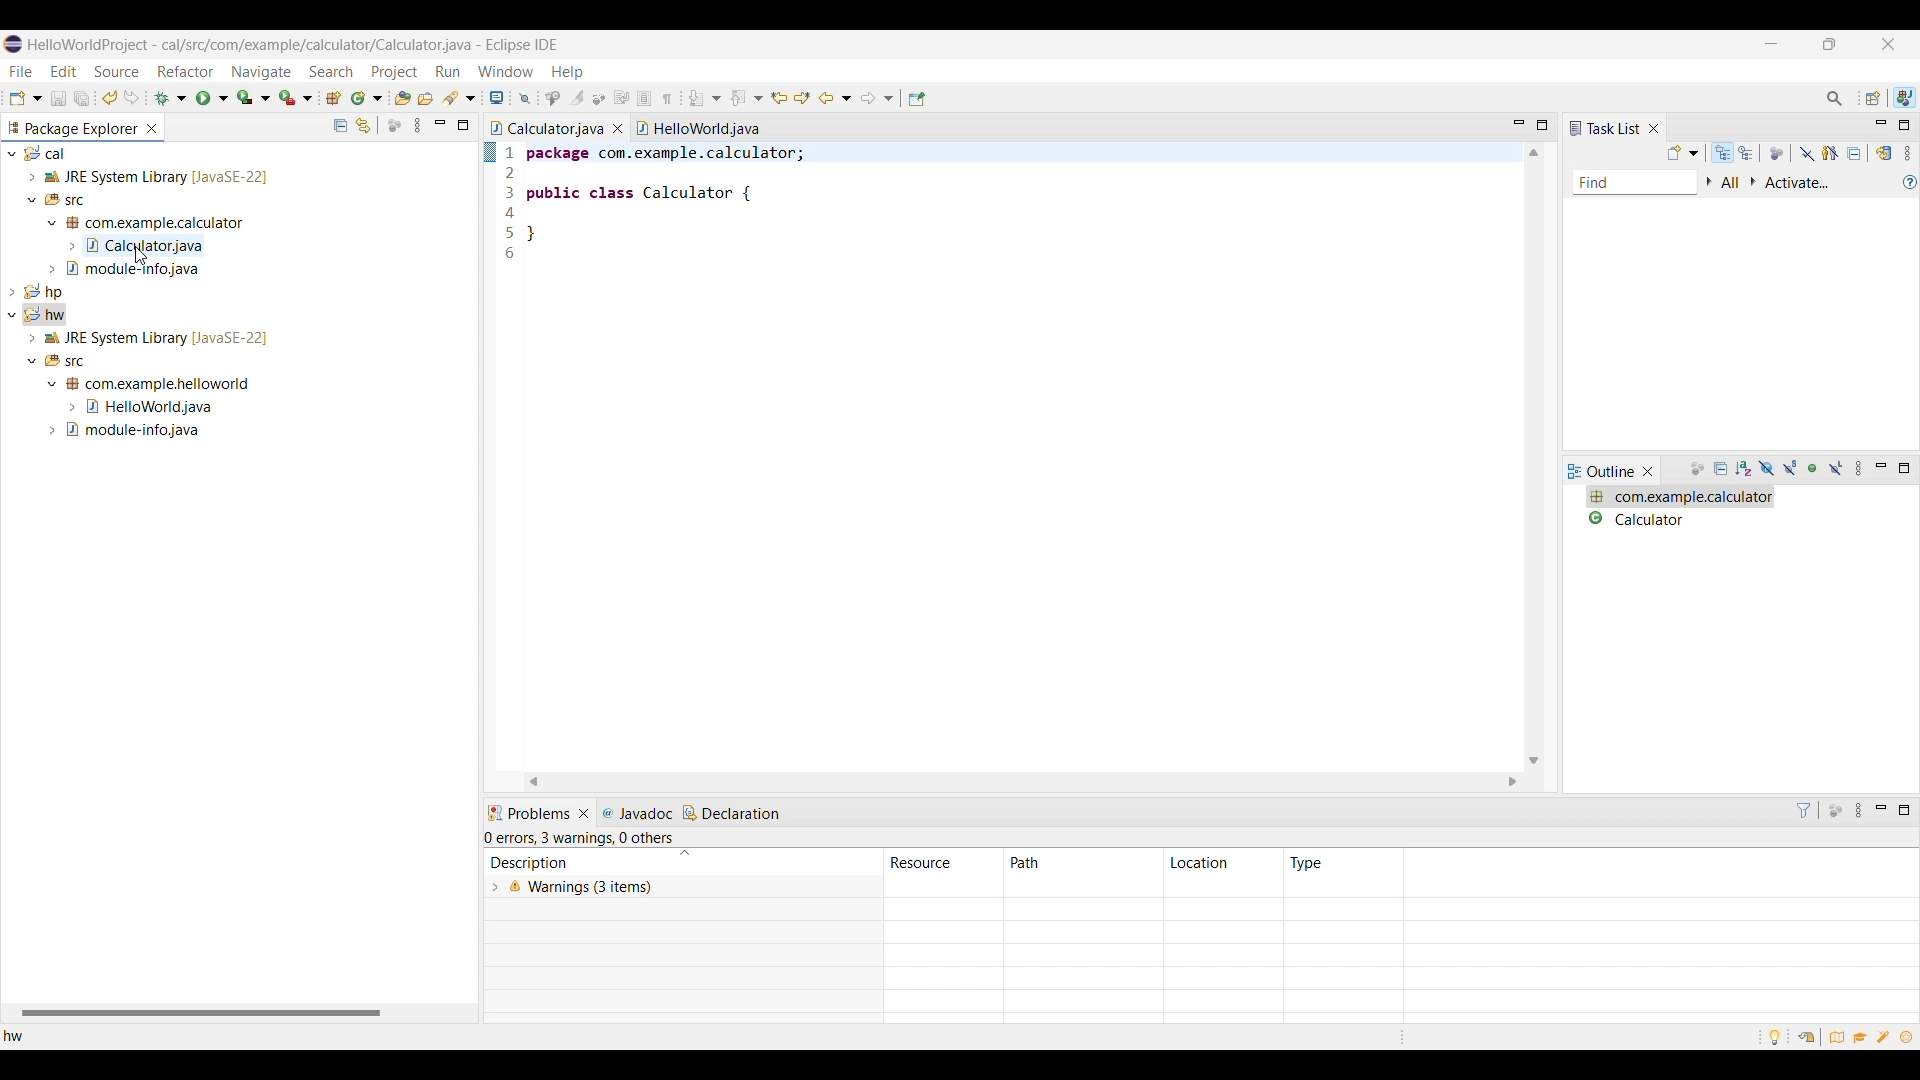  What do you see at coordinates (528, 814) in the screenshot?
I see `Problems tab` at bounding box center [528, 814].